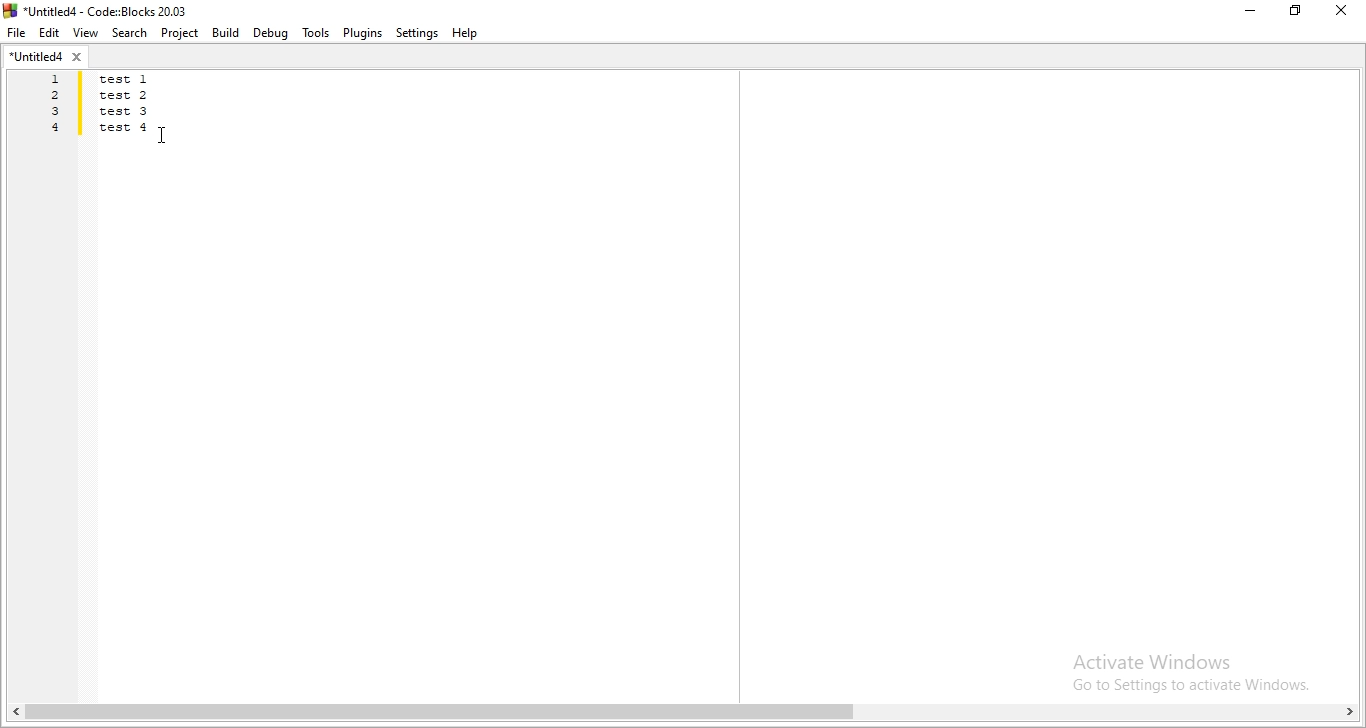 This screenshot has width=1366, height=728. Describe the element at coordinates (50, 33) in the screenshot. I see `Edit ` at that location.